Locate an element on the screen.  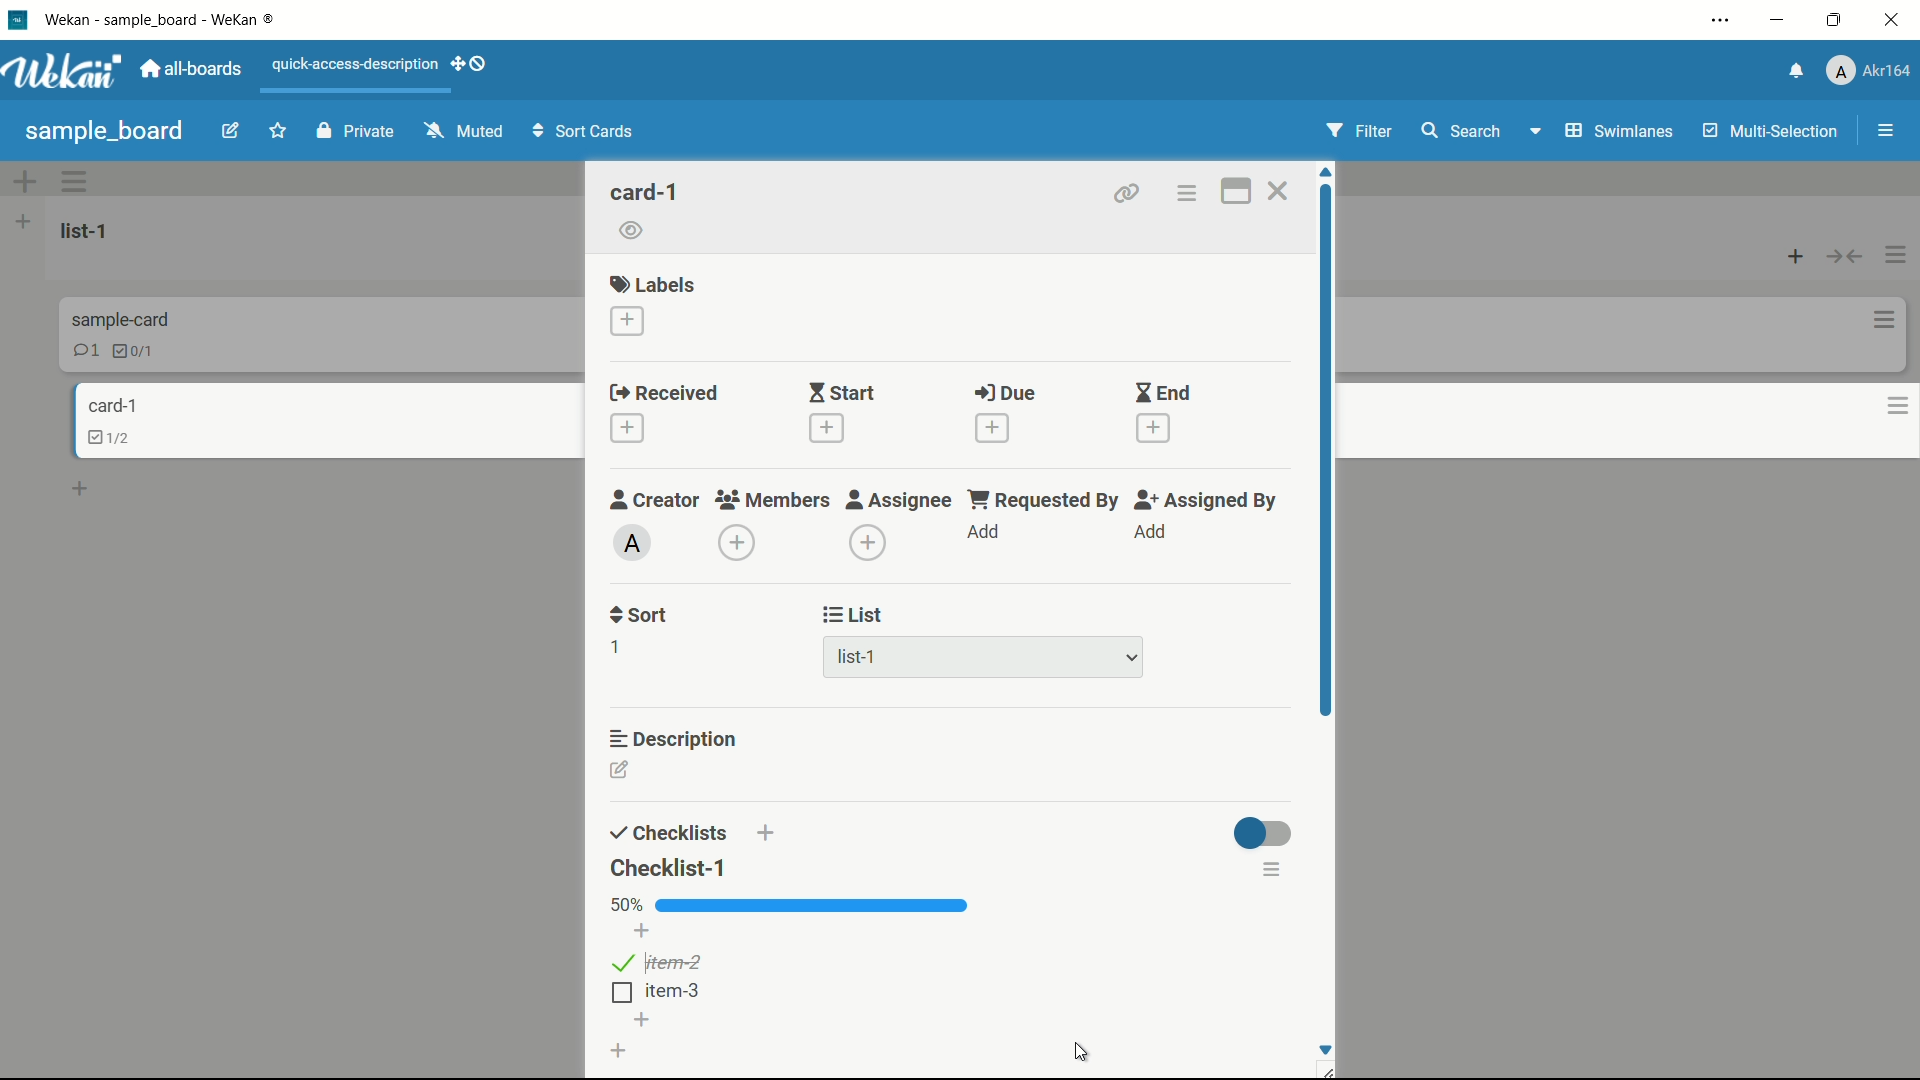
sample_board is located at coordinates (105, 131).